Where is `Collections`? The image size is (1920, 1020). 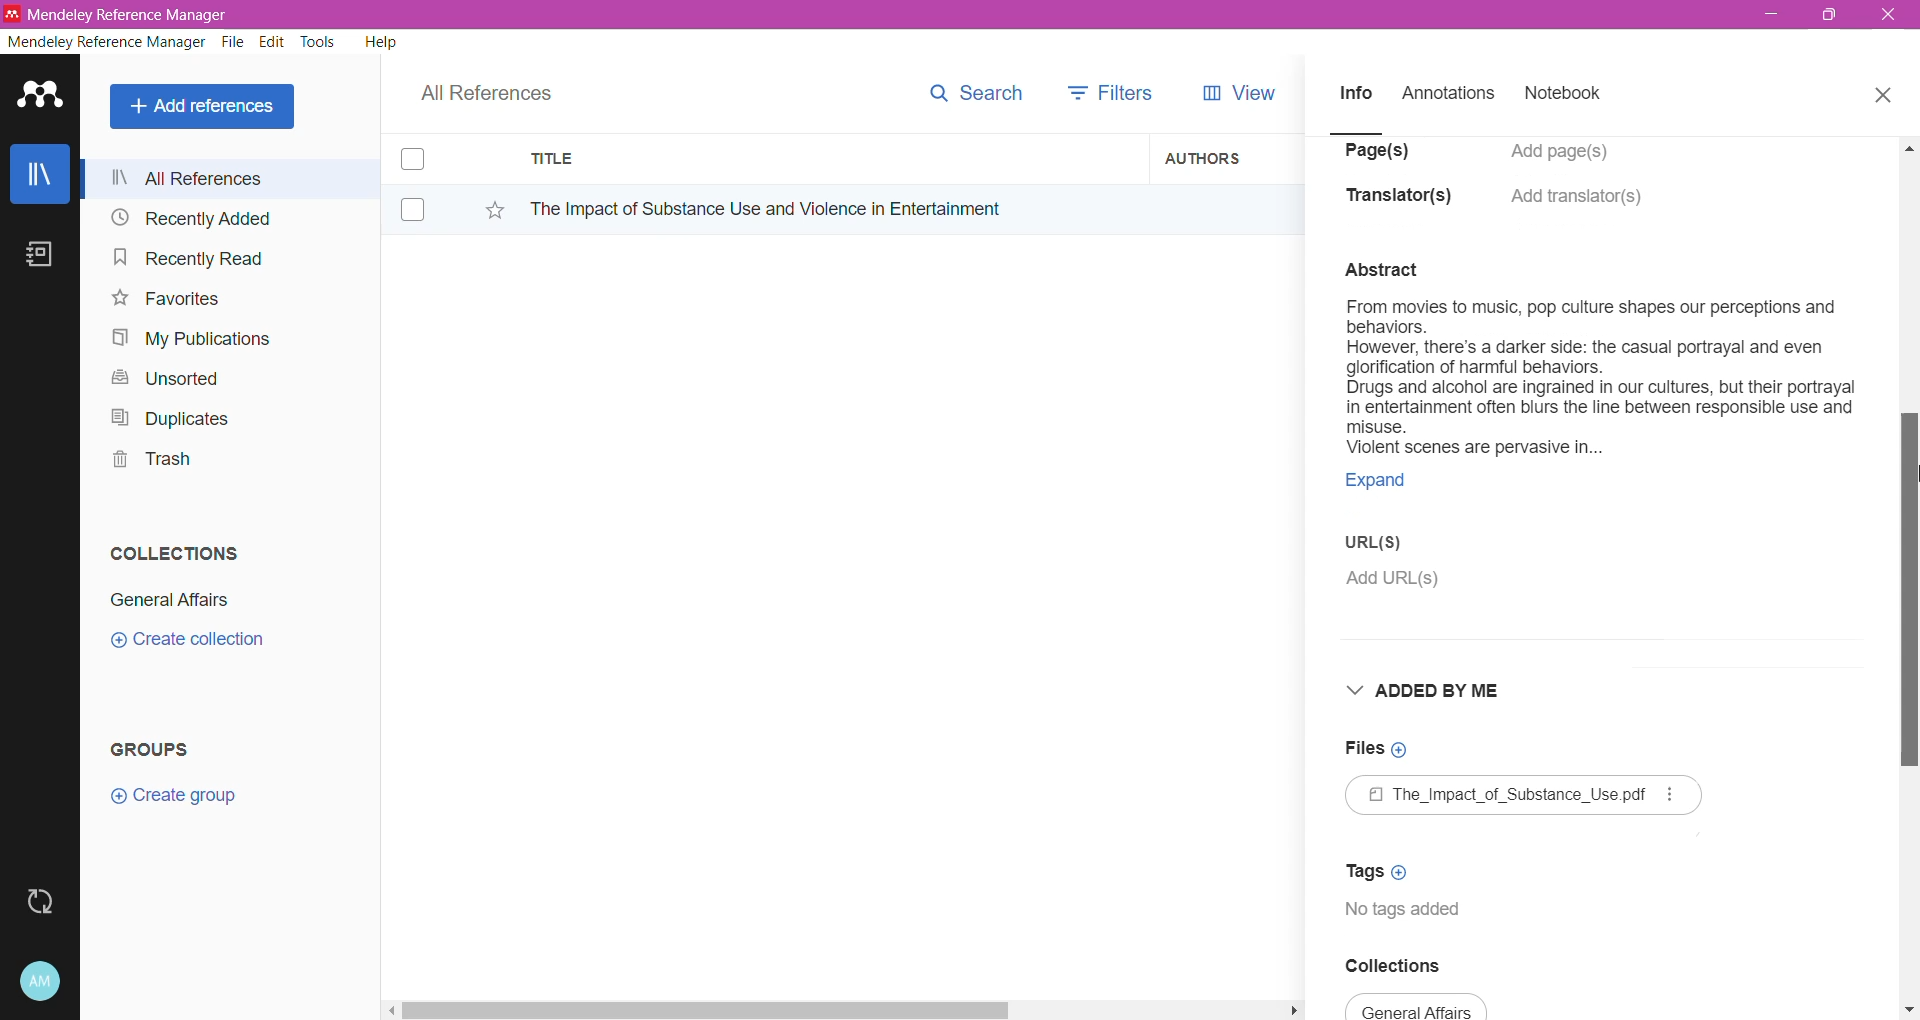
Collections is located at coordinates (169, 549).